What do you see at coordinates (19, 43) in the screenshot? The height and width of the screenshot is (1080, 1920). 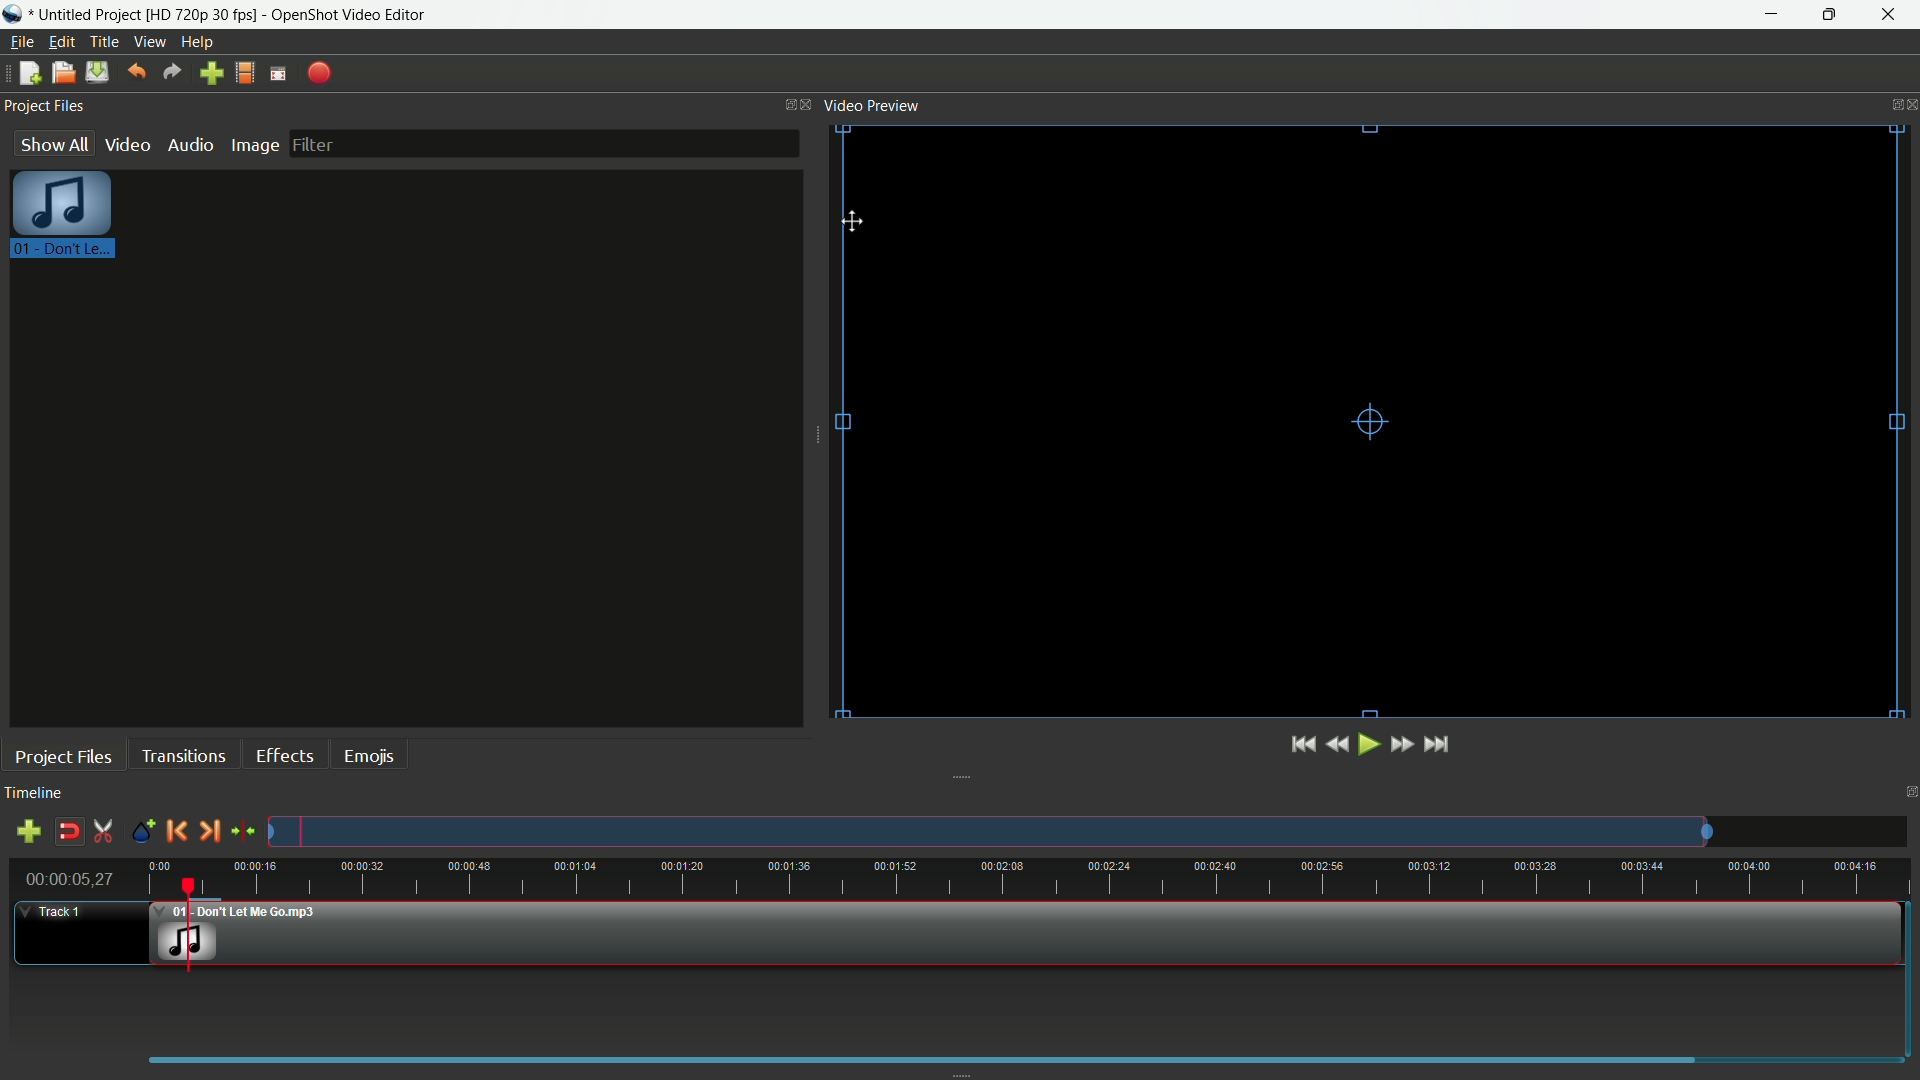 I see `file menu` at bounding box center [19, 43].